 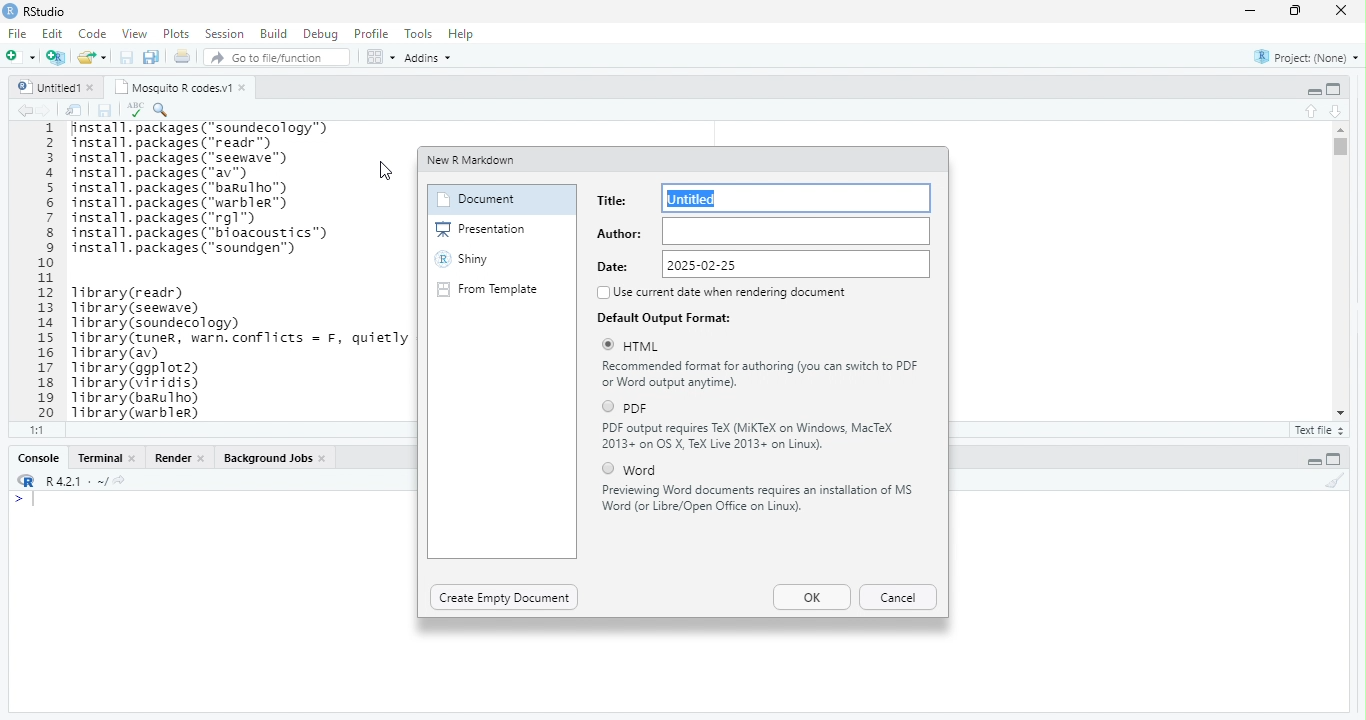 I want to click on 1 2 3 4 5 6 7 8 9 10 11 12 13 14 15 16 17 18 19 20, so click(x=49, y=271).